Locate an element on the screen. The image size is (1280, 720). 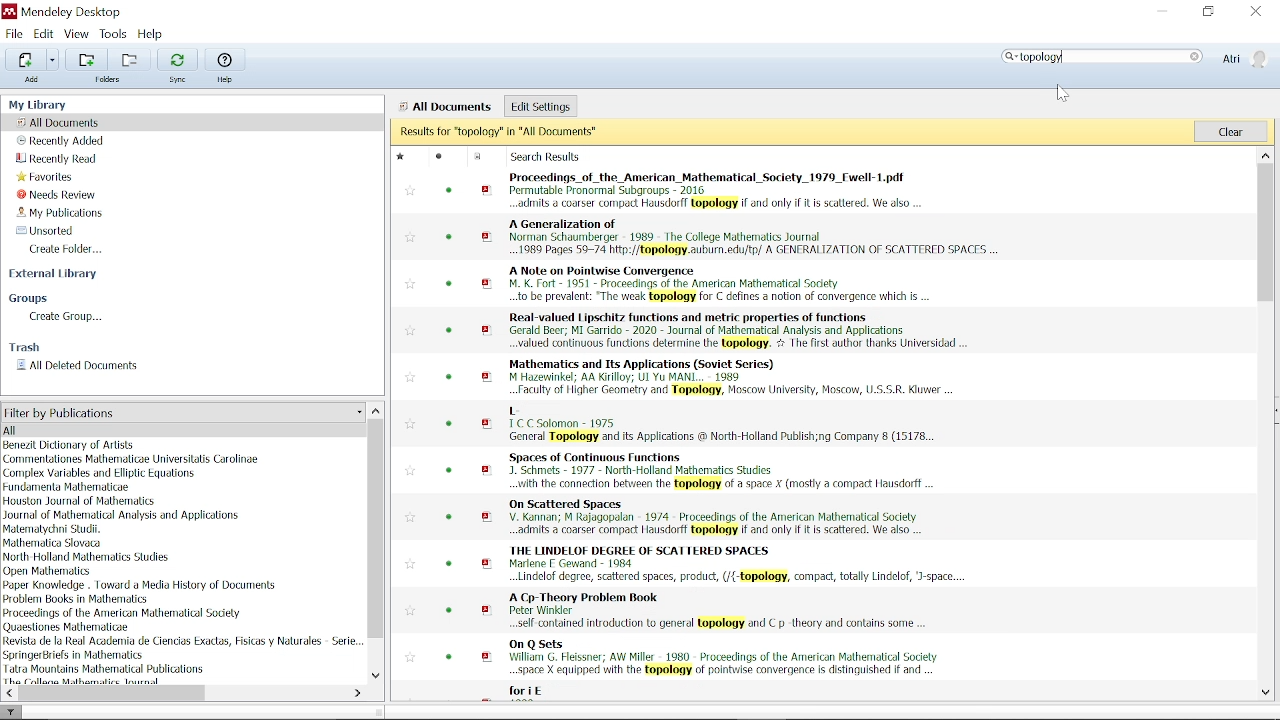
Needs review is located at coordinates (65, 194).